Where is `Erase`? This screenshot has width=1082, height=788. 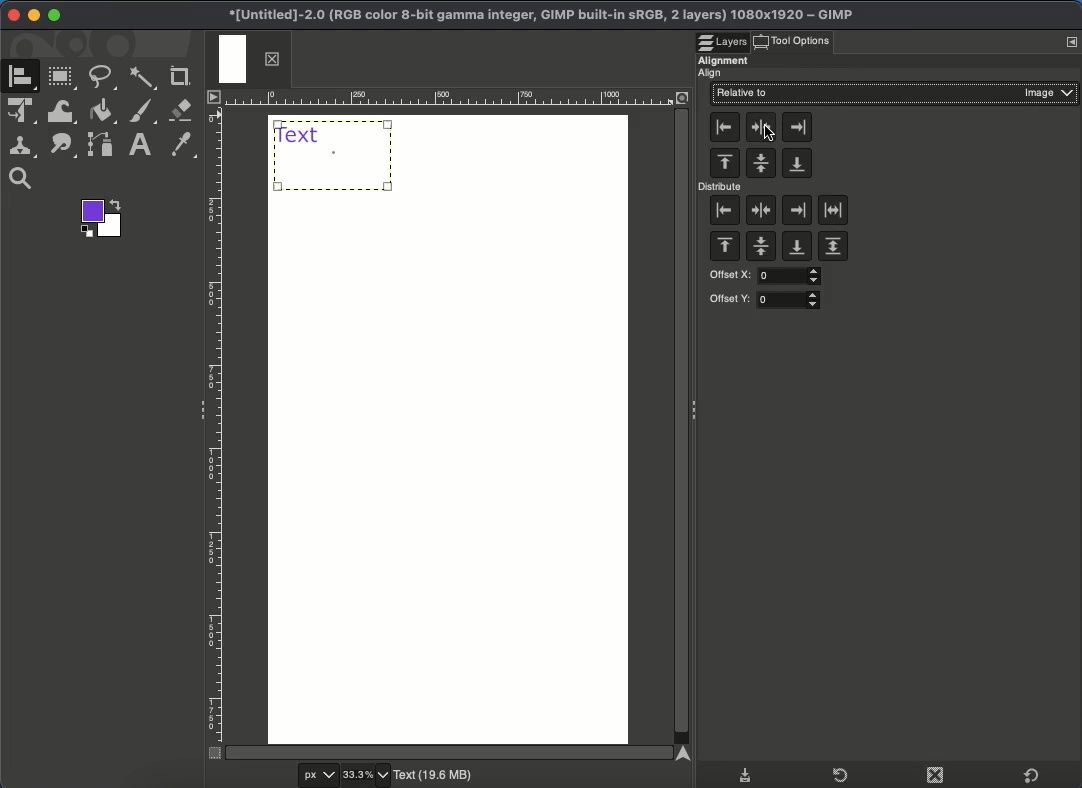
Erase is located at coordinates (183, 110).